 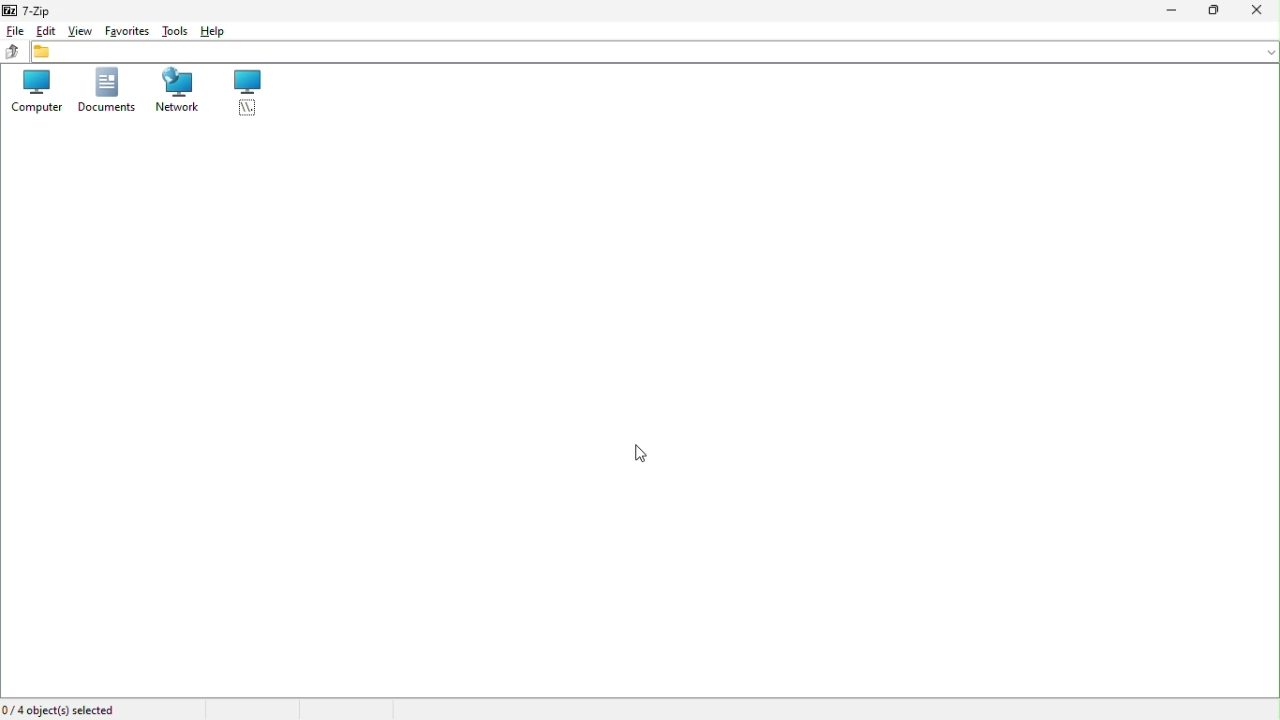 What do you see at coordinates (30, 10) in the screenshot?
I see `7-zip` at bounding box center [30, 10].